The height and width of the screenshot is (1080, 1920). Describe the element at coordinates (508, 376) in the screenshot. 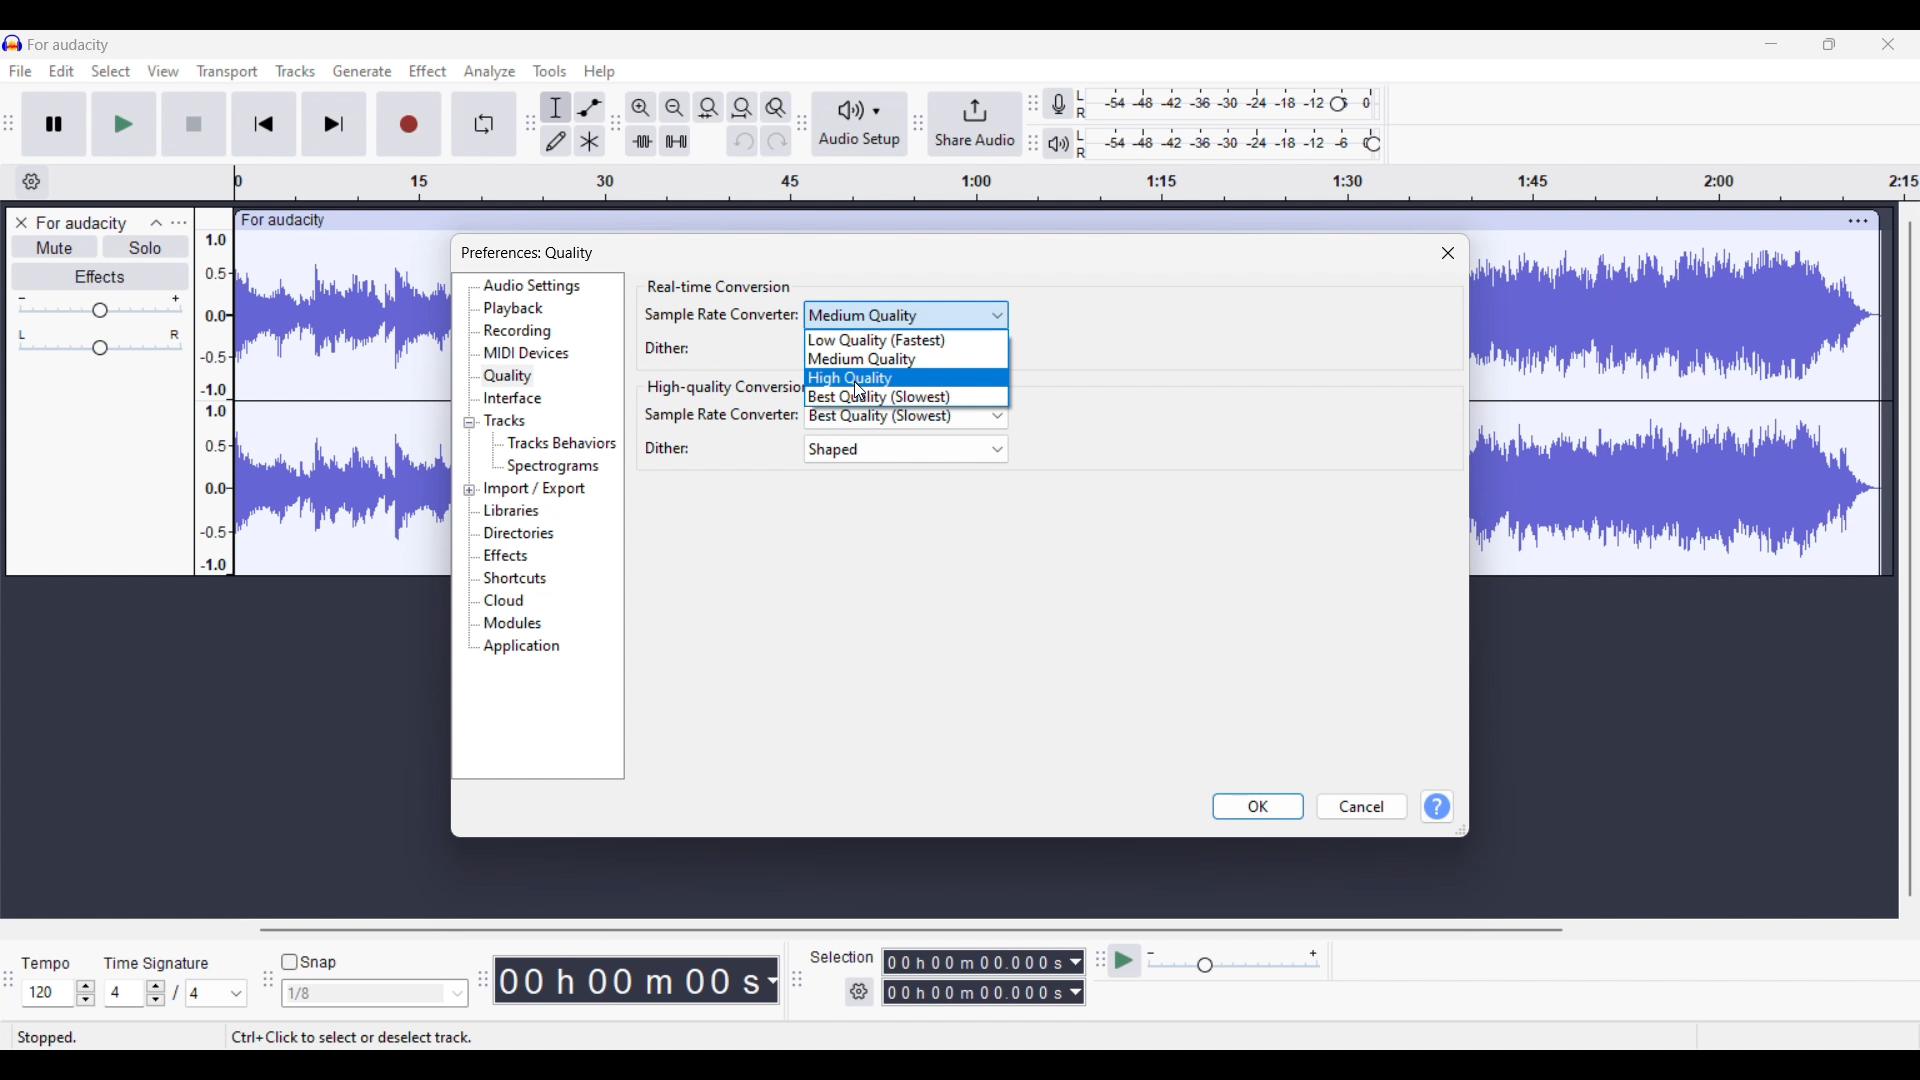

I see `Quality, highlighted as current selection` at that location.